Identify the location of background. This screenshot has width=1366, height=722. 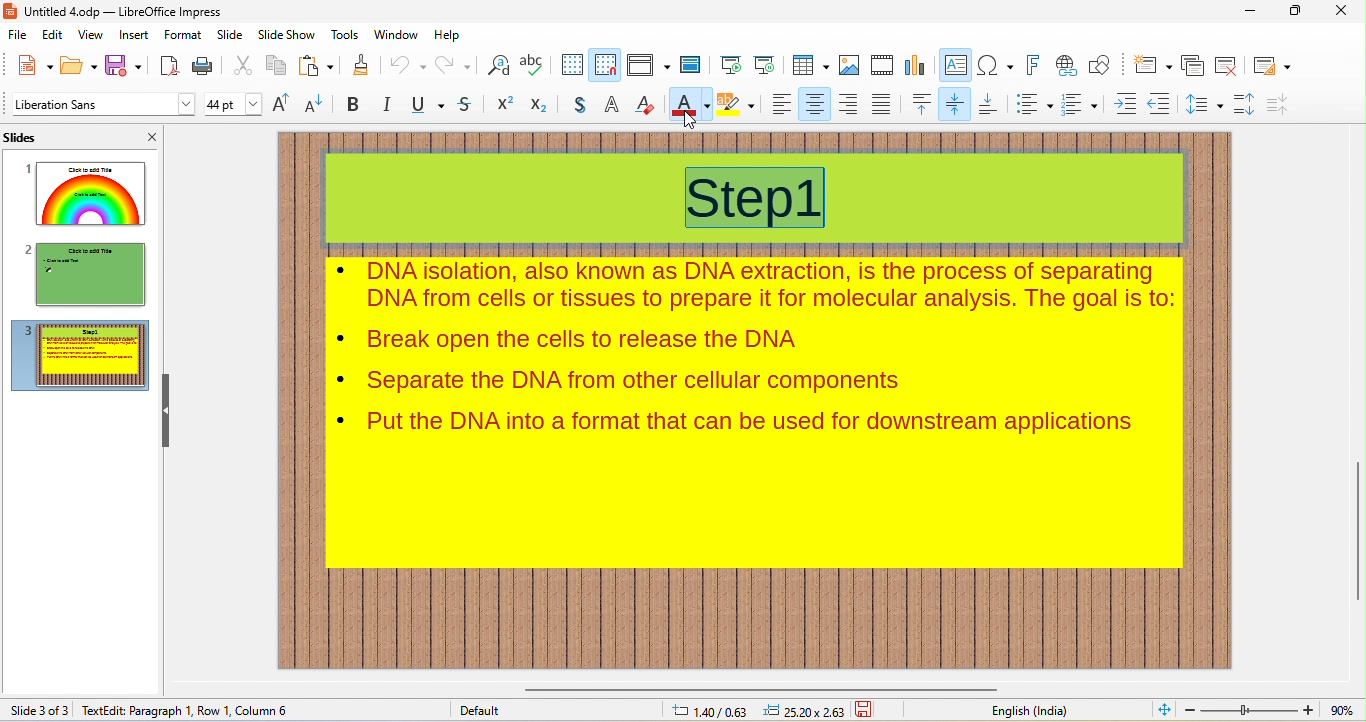
(738, 106).